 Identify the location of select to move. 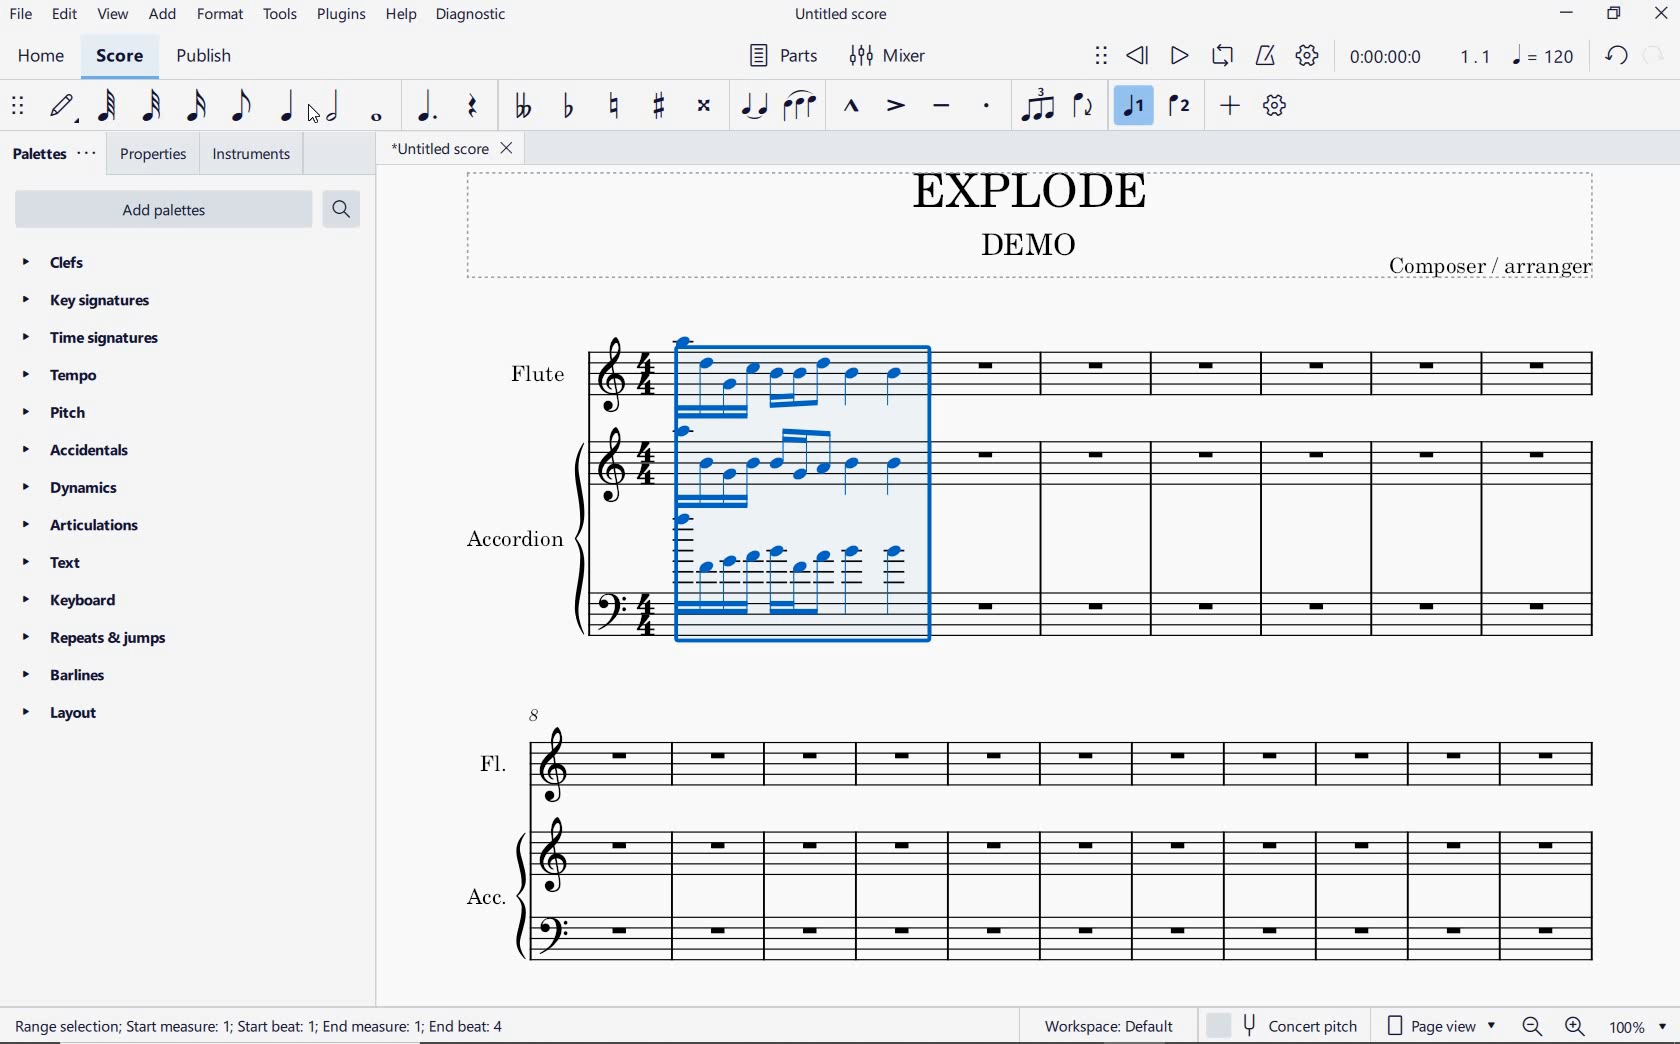
(1100, 57).